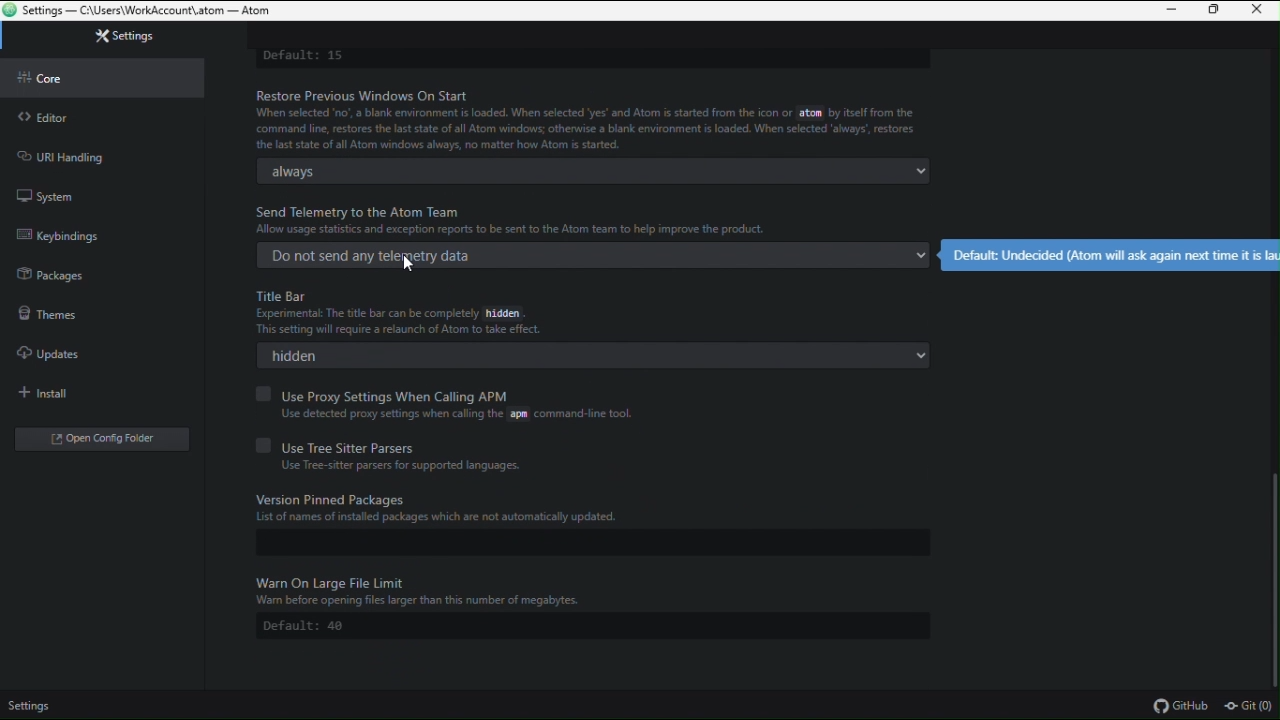 Image resolution: width=1280 pixels, height=720 pixels. Describe the element at coordinates (1171, 12) in the screenshot. I see `minimise` at that location.